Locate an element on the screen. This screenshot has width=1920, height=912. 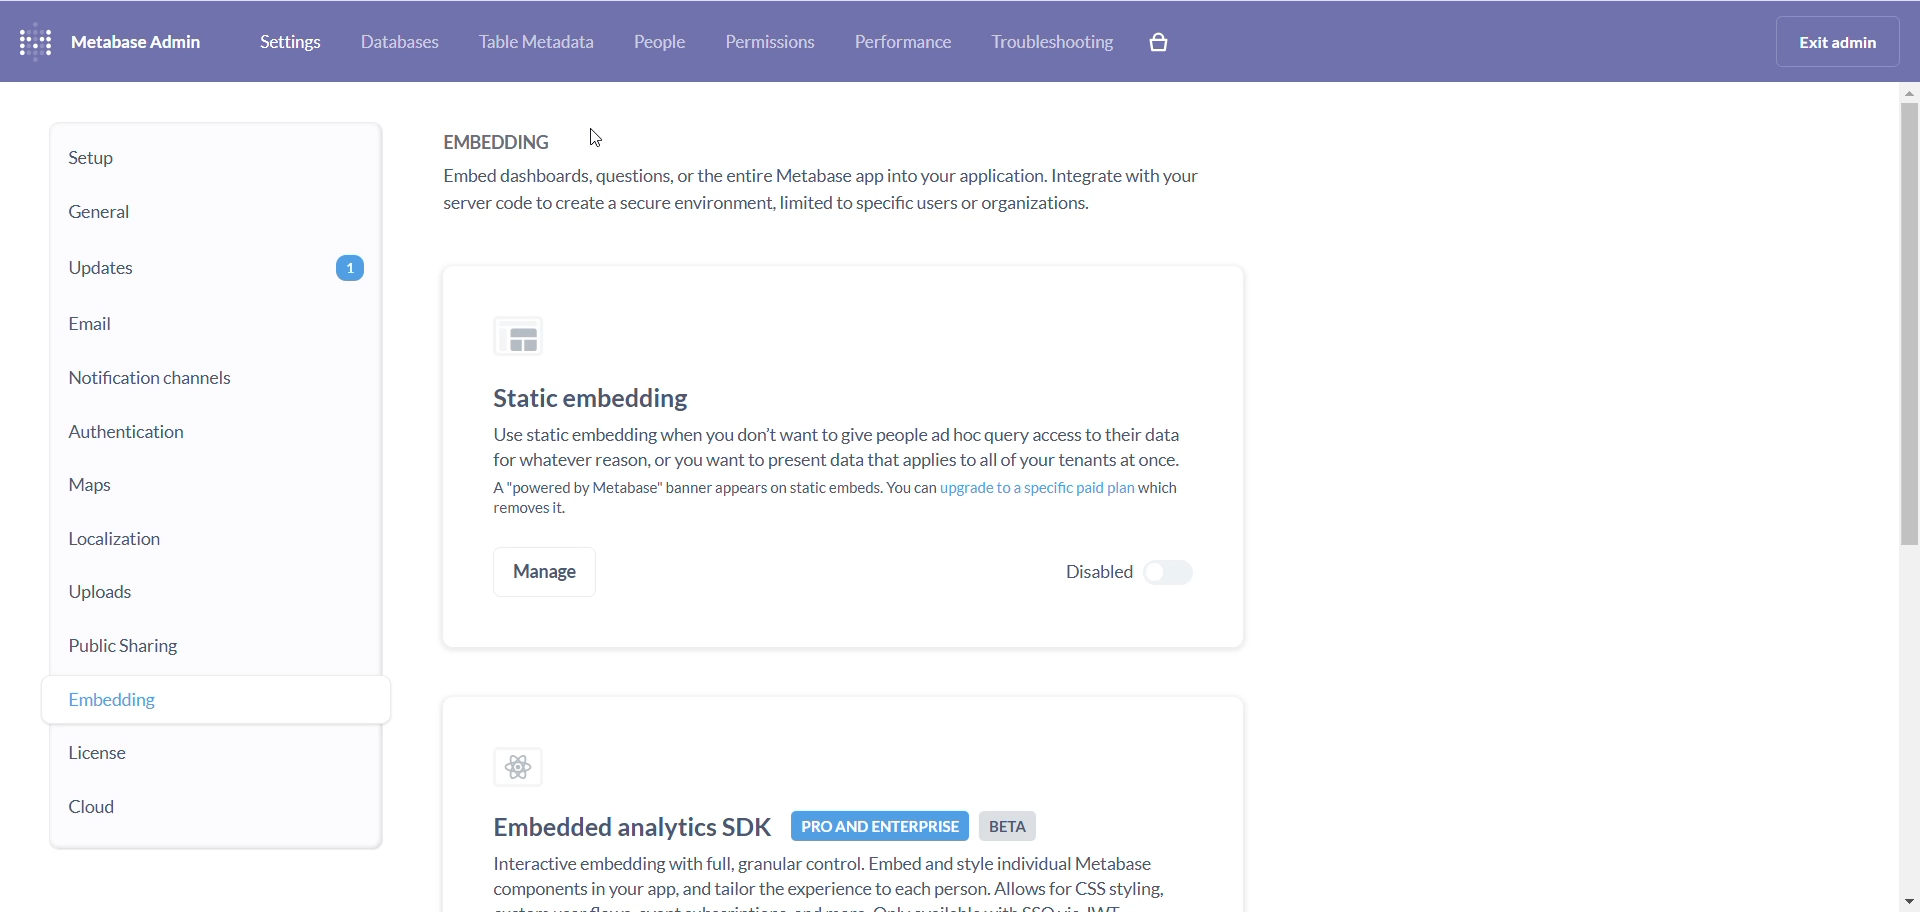
updates is located at coordinates (208, 274).